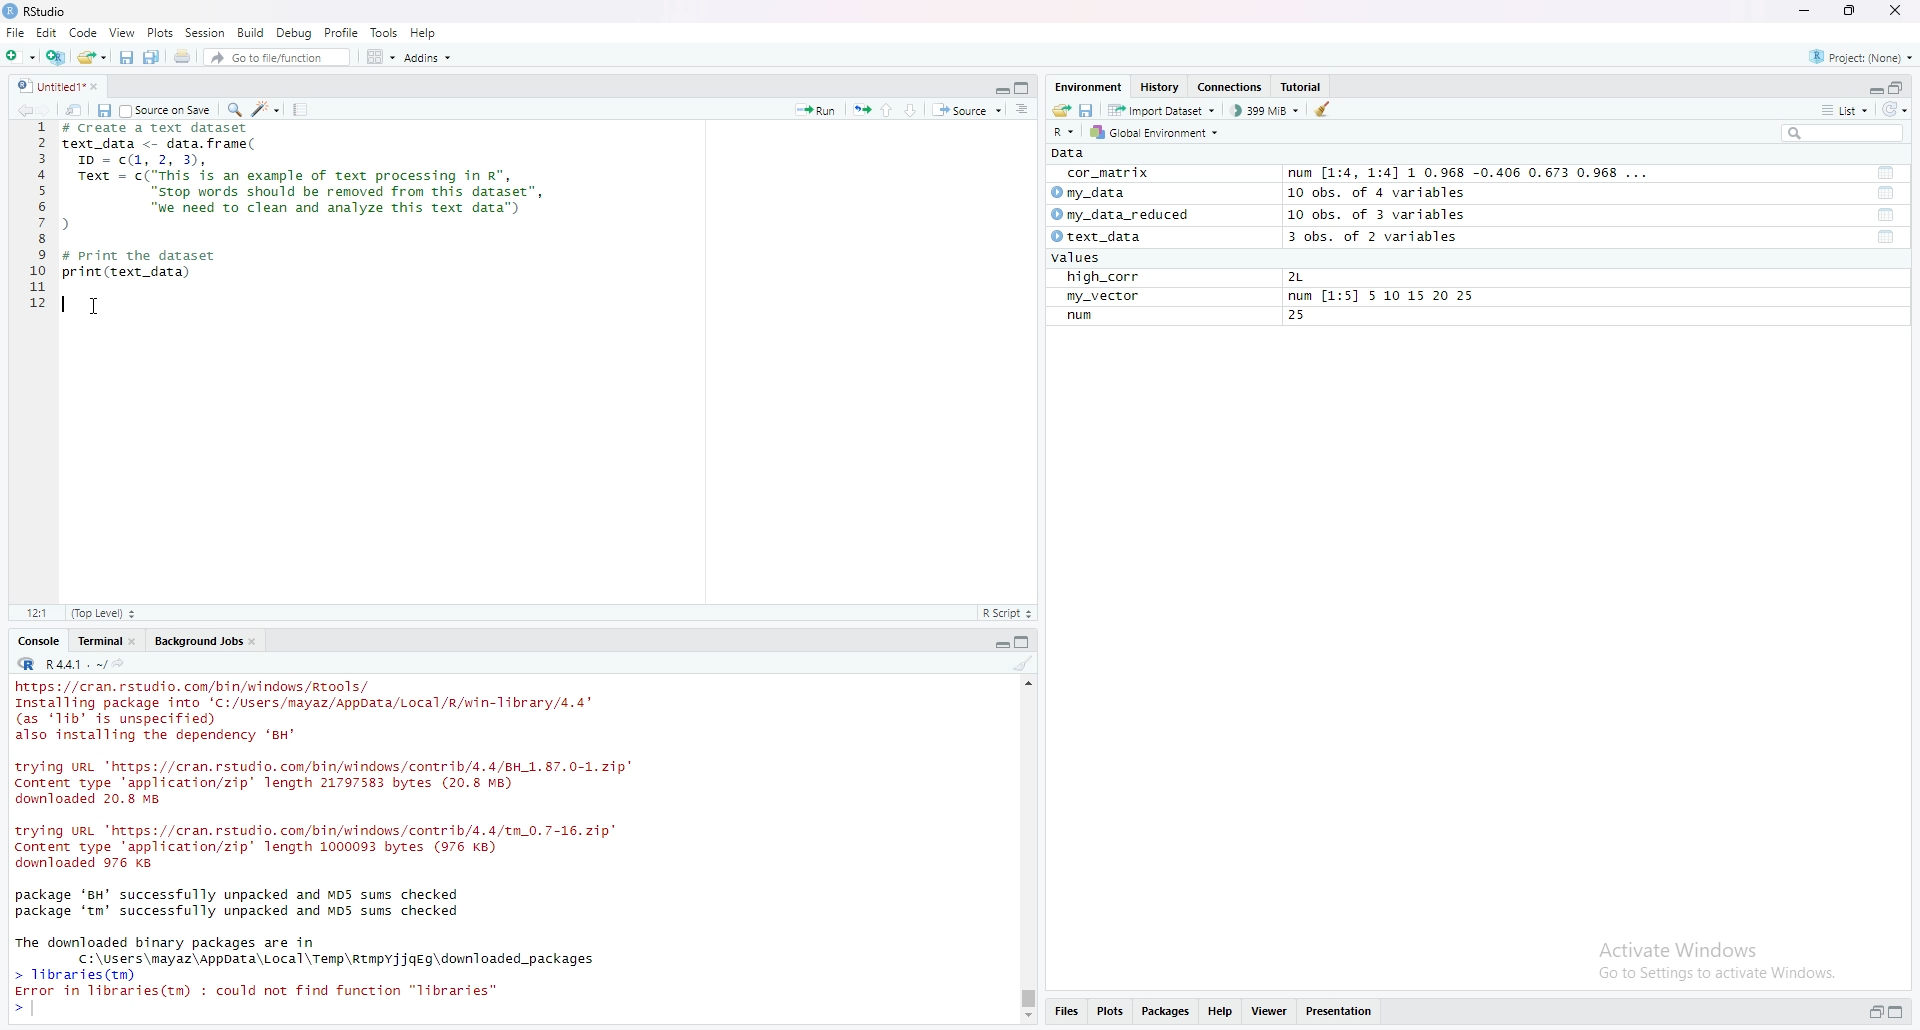  I want to click on file, so click(14, 33).